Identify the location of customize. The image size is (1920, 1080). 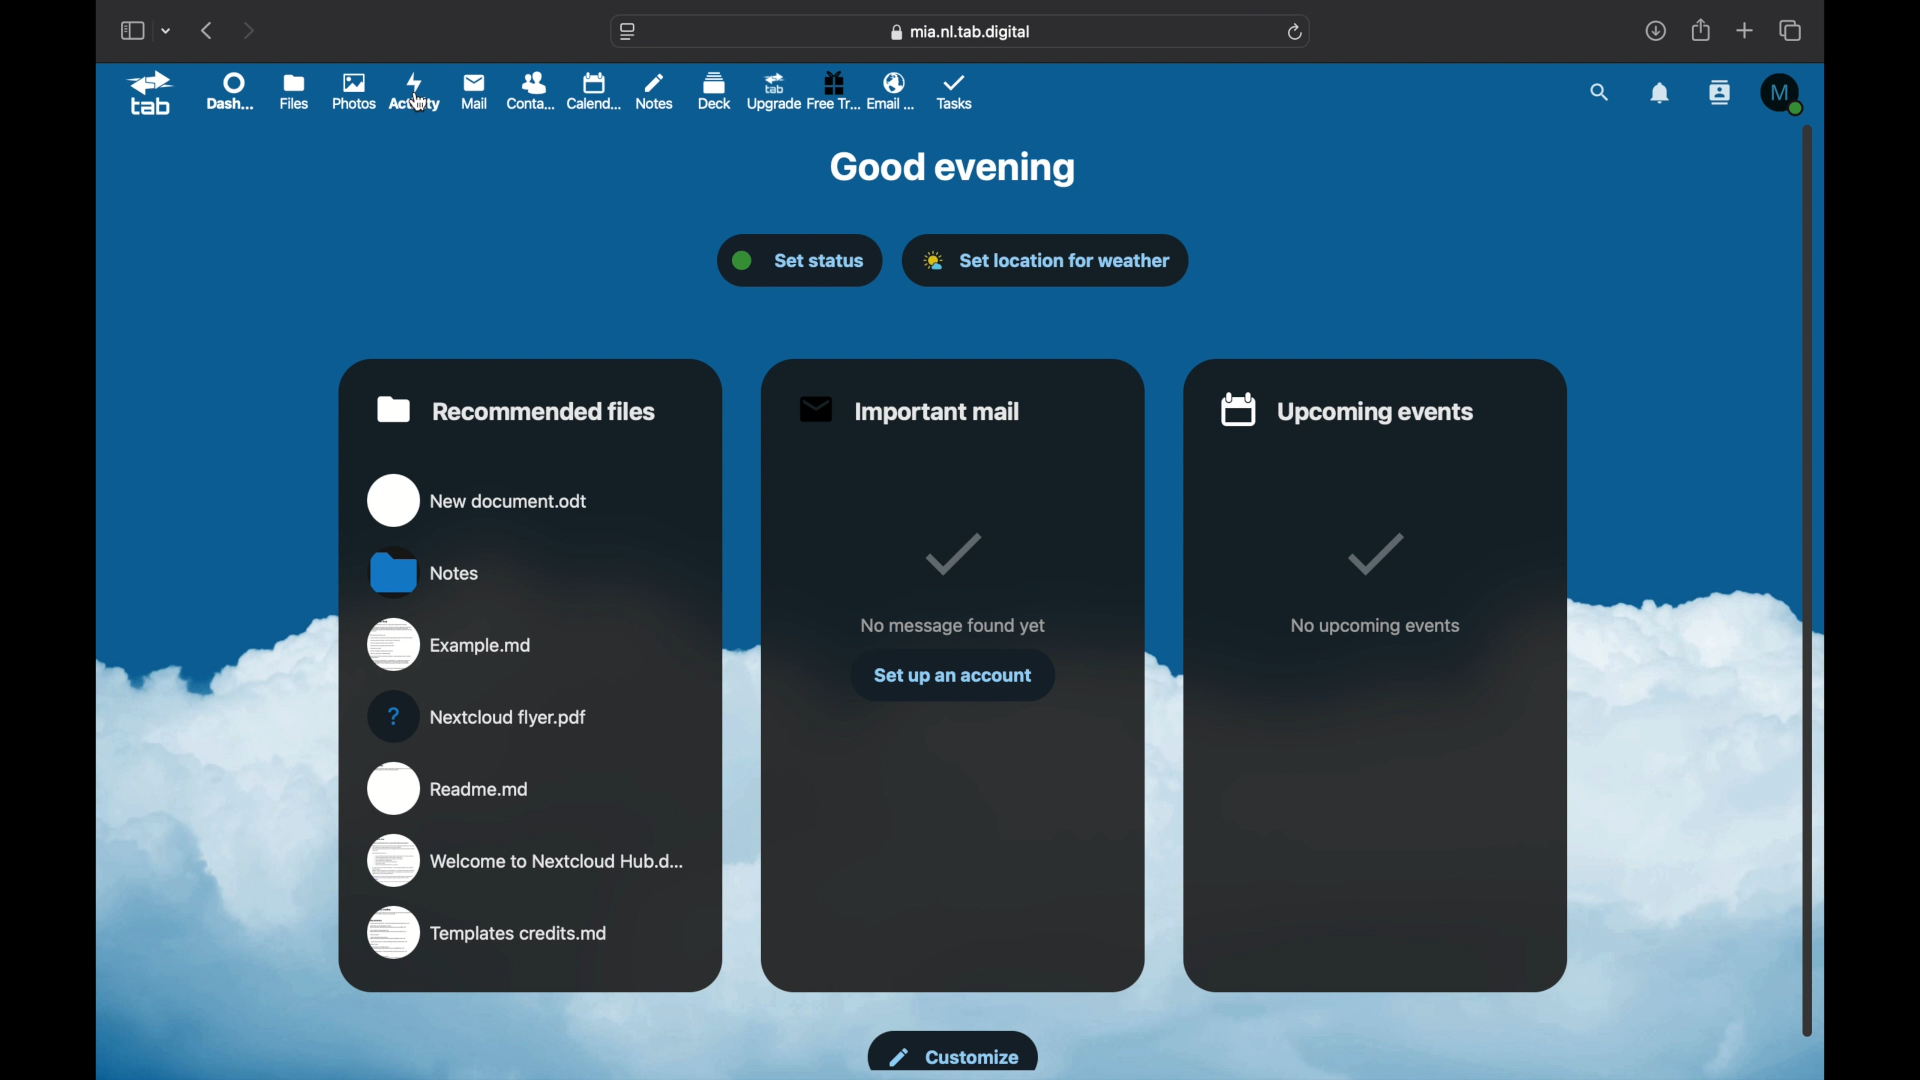
(954, 1052).